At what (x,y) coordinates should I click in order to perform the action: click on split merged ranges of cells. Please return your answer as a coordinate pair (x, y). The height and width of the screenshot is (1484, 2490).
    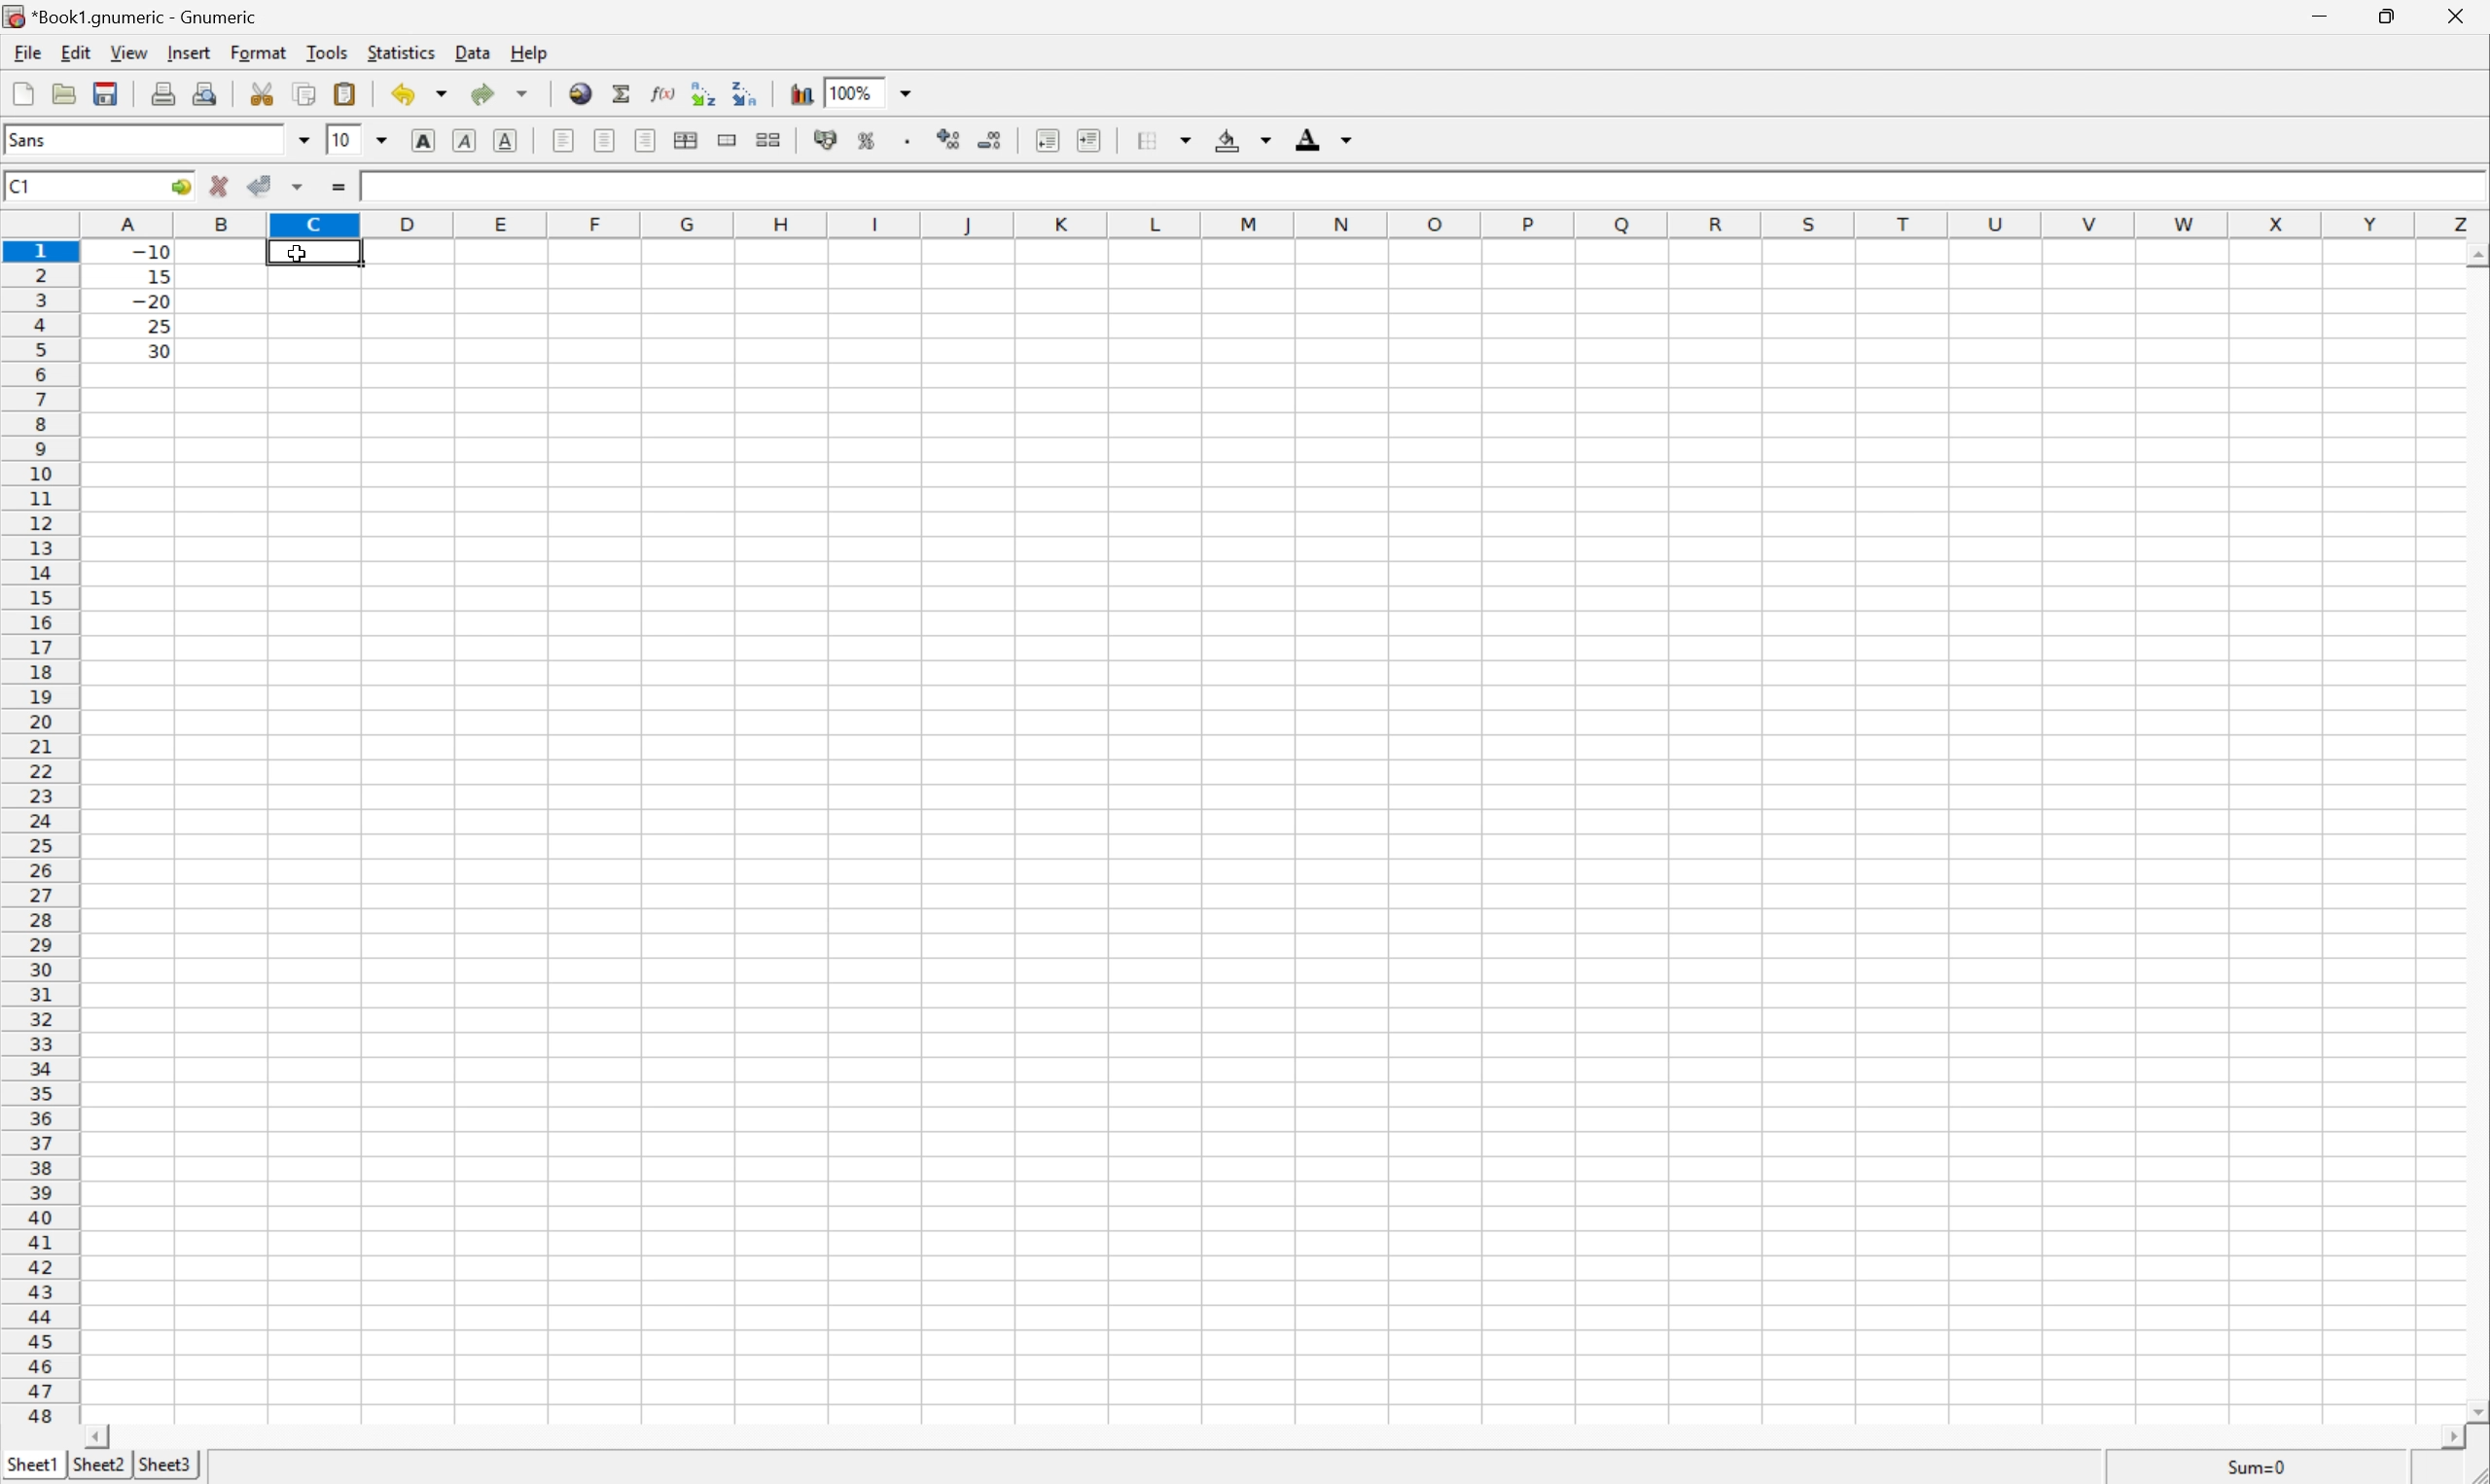
    Looking at the image, I should click on (769, 138).